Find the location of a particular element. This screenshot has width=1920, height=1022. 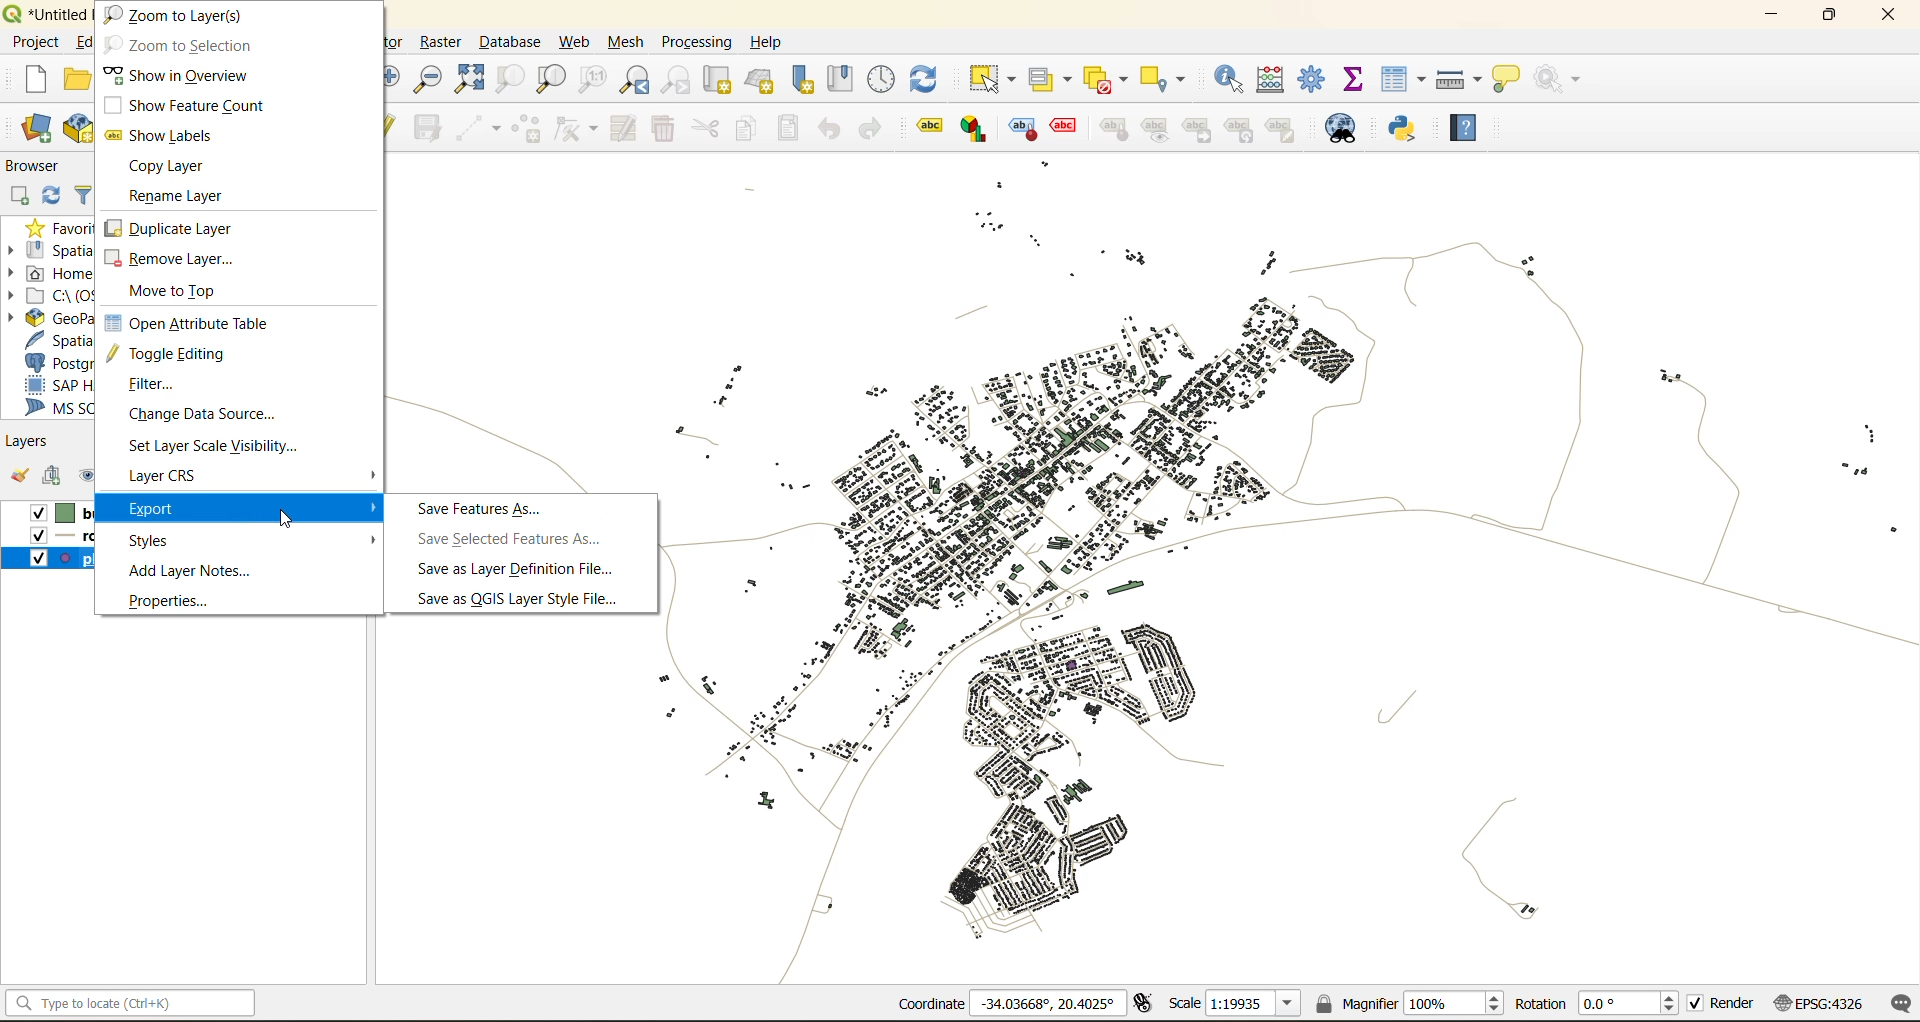

layer diagram is located at coordinates (972, 129).